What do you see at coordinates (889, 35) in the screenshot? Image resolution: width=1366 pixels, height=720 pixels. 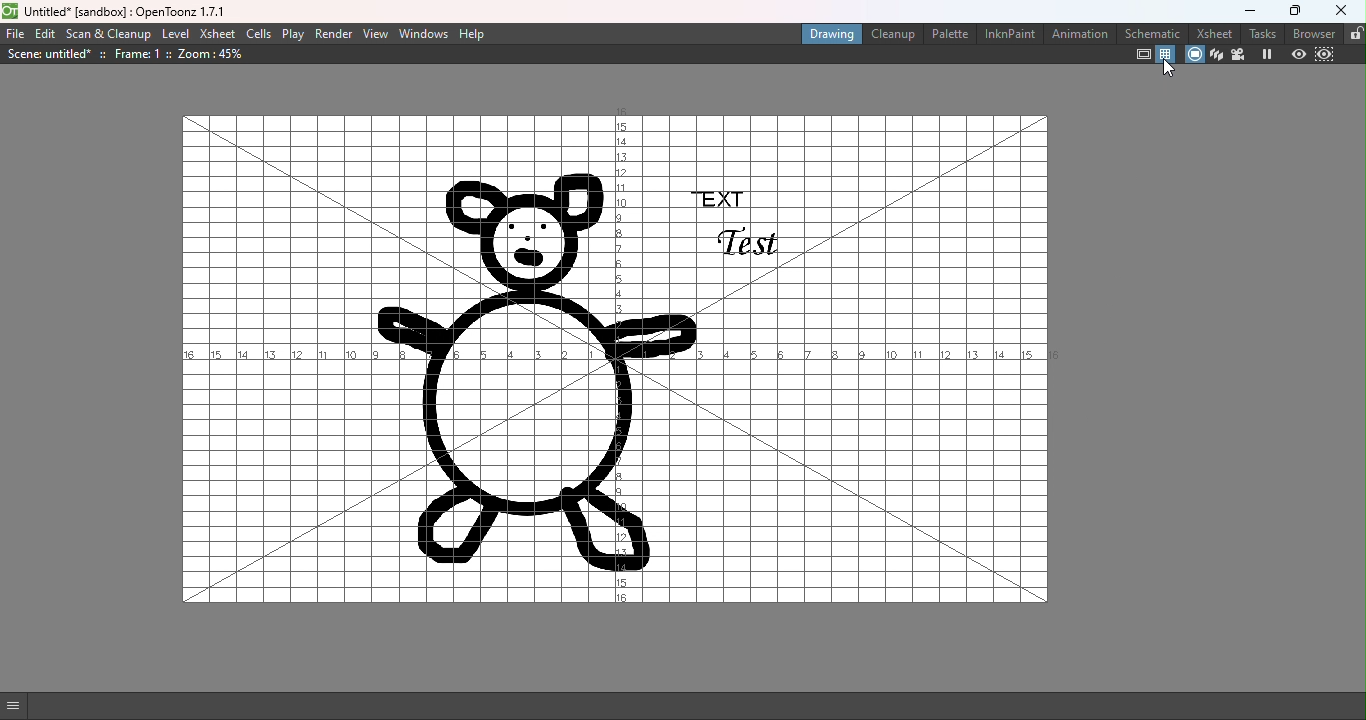 I see `Cleanup` at bounding box center [889, 35].